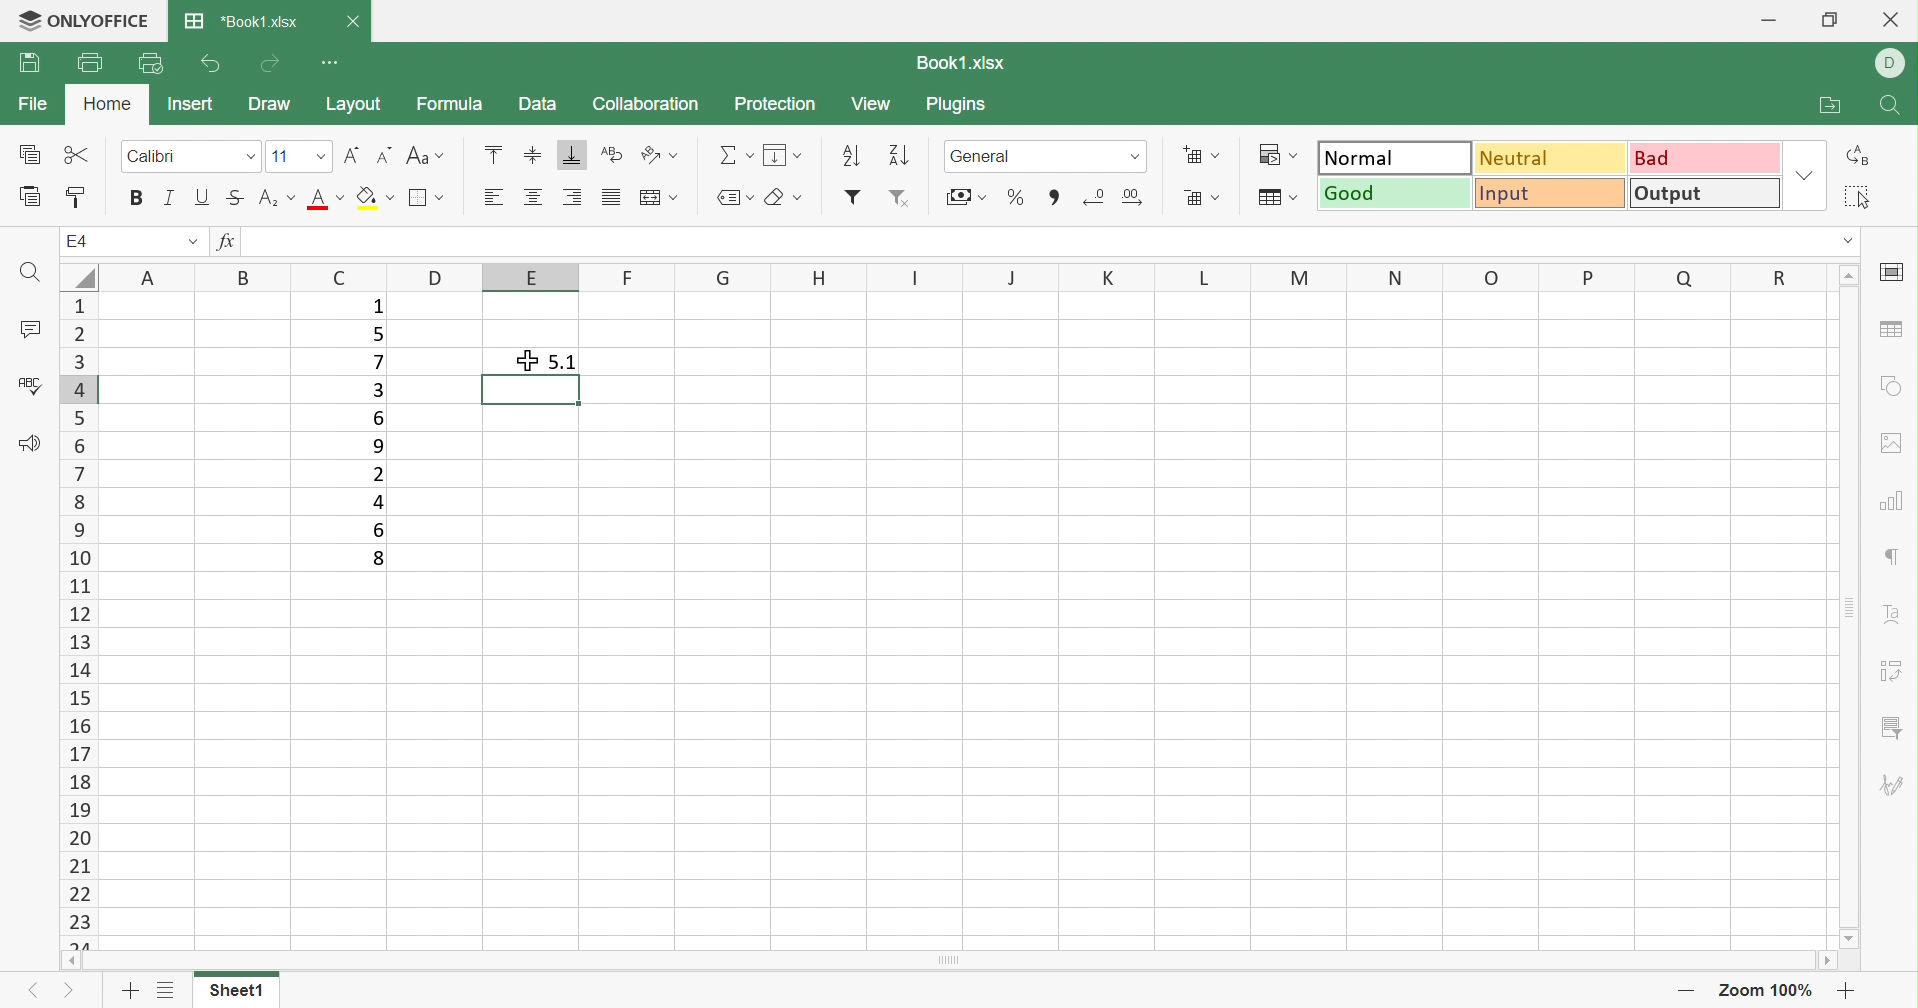 The width and height of the screenshot is (1918, 1008). Describe the element at coordinates (525, 362) in the screenshot. I see `Cursor` at that location.